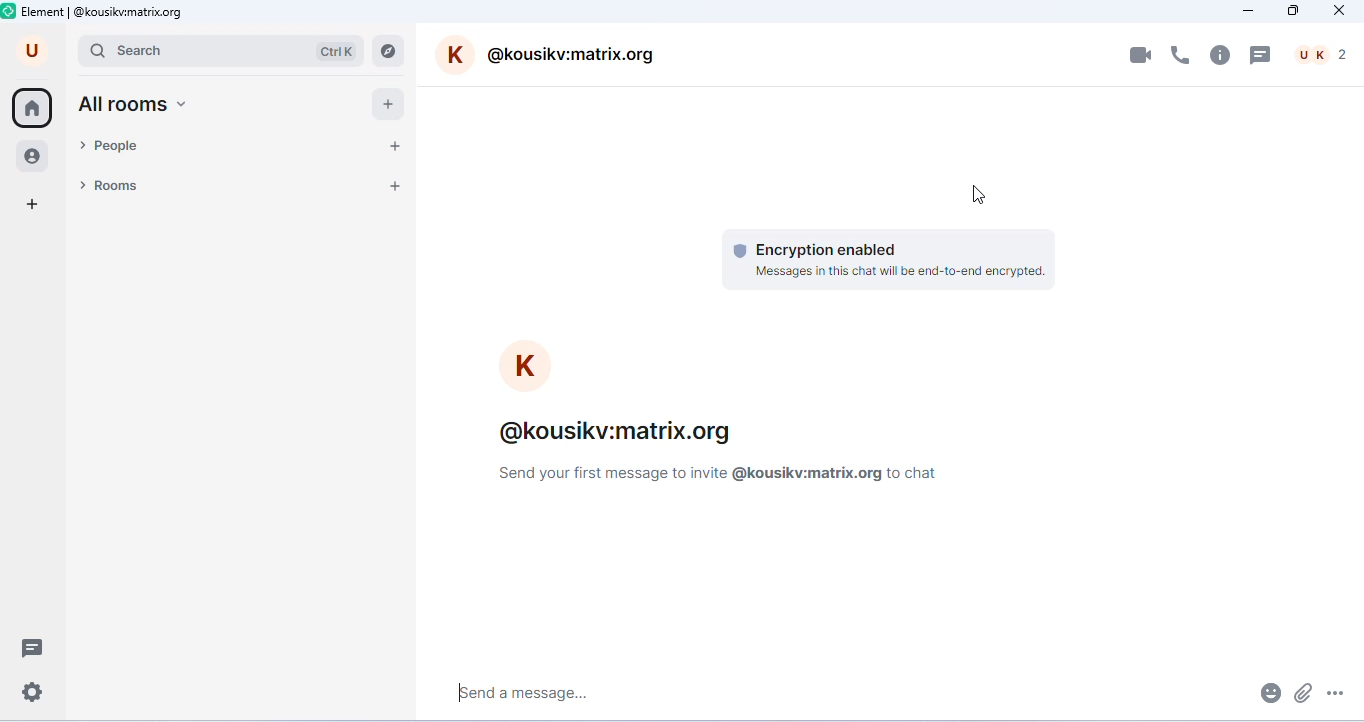 This screenshot has height=722, width=1364. Describe the element at coordinates (1221, 54) in the screenshot. I see `room info` at that location.